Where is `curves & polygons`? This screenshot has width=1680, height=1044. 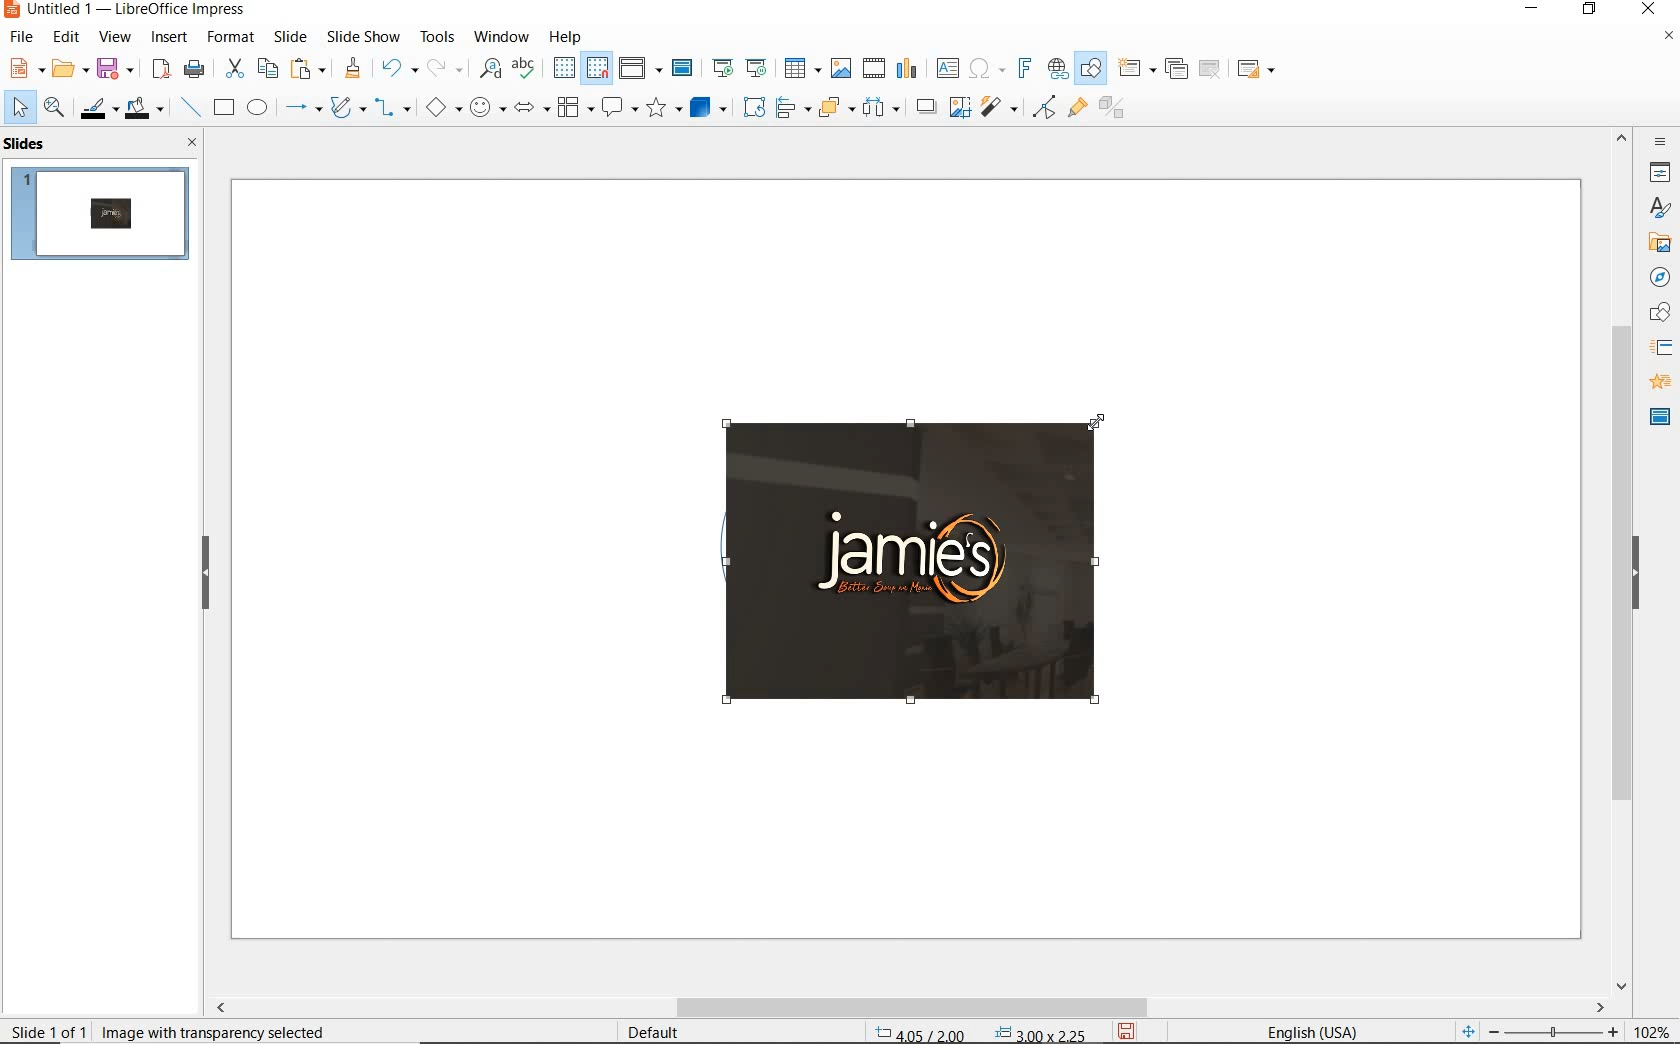
curves & polygons is located at coordinates (347, 108).